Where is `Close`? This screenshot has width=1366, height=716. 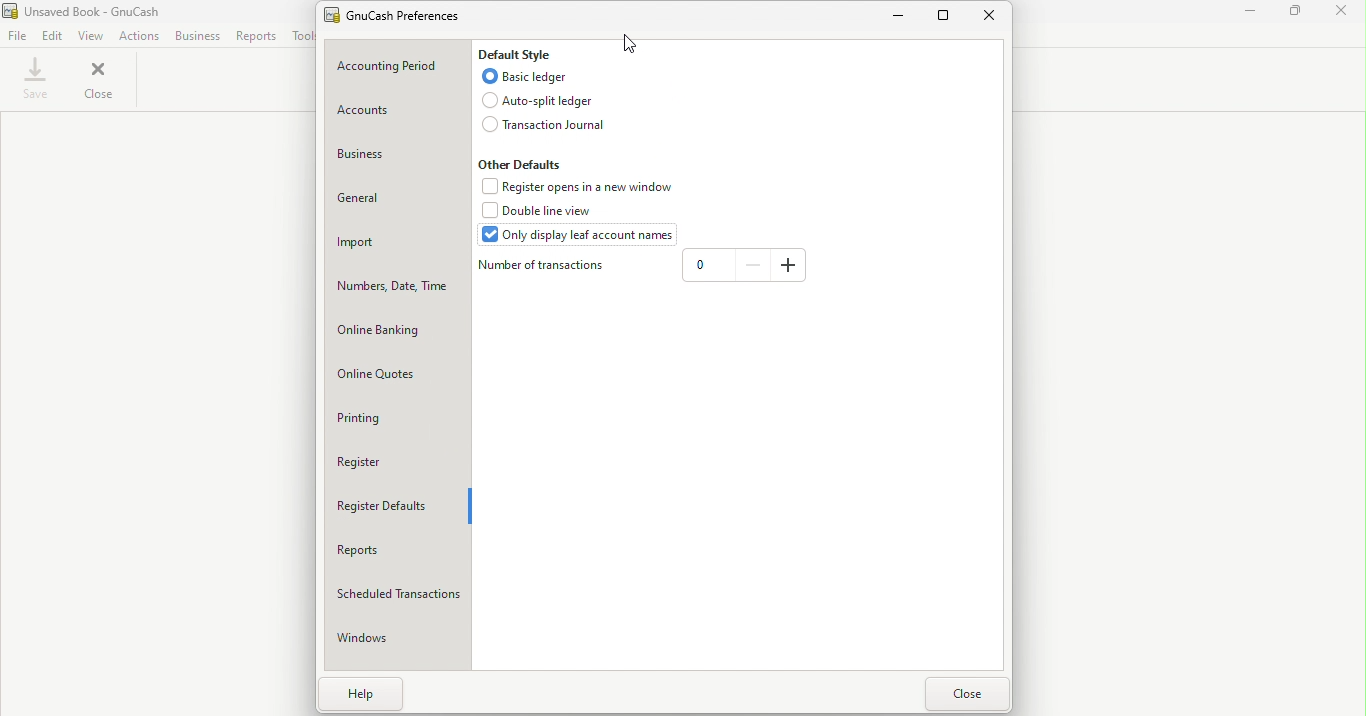 Close is located at coordinates (966, 695).